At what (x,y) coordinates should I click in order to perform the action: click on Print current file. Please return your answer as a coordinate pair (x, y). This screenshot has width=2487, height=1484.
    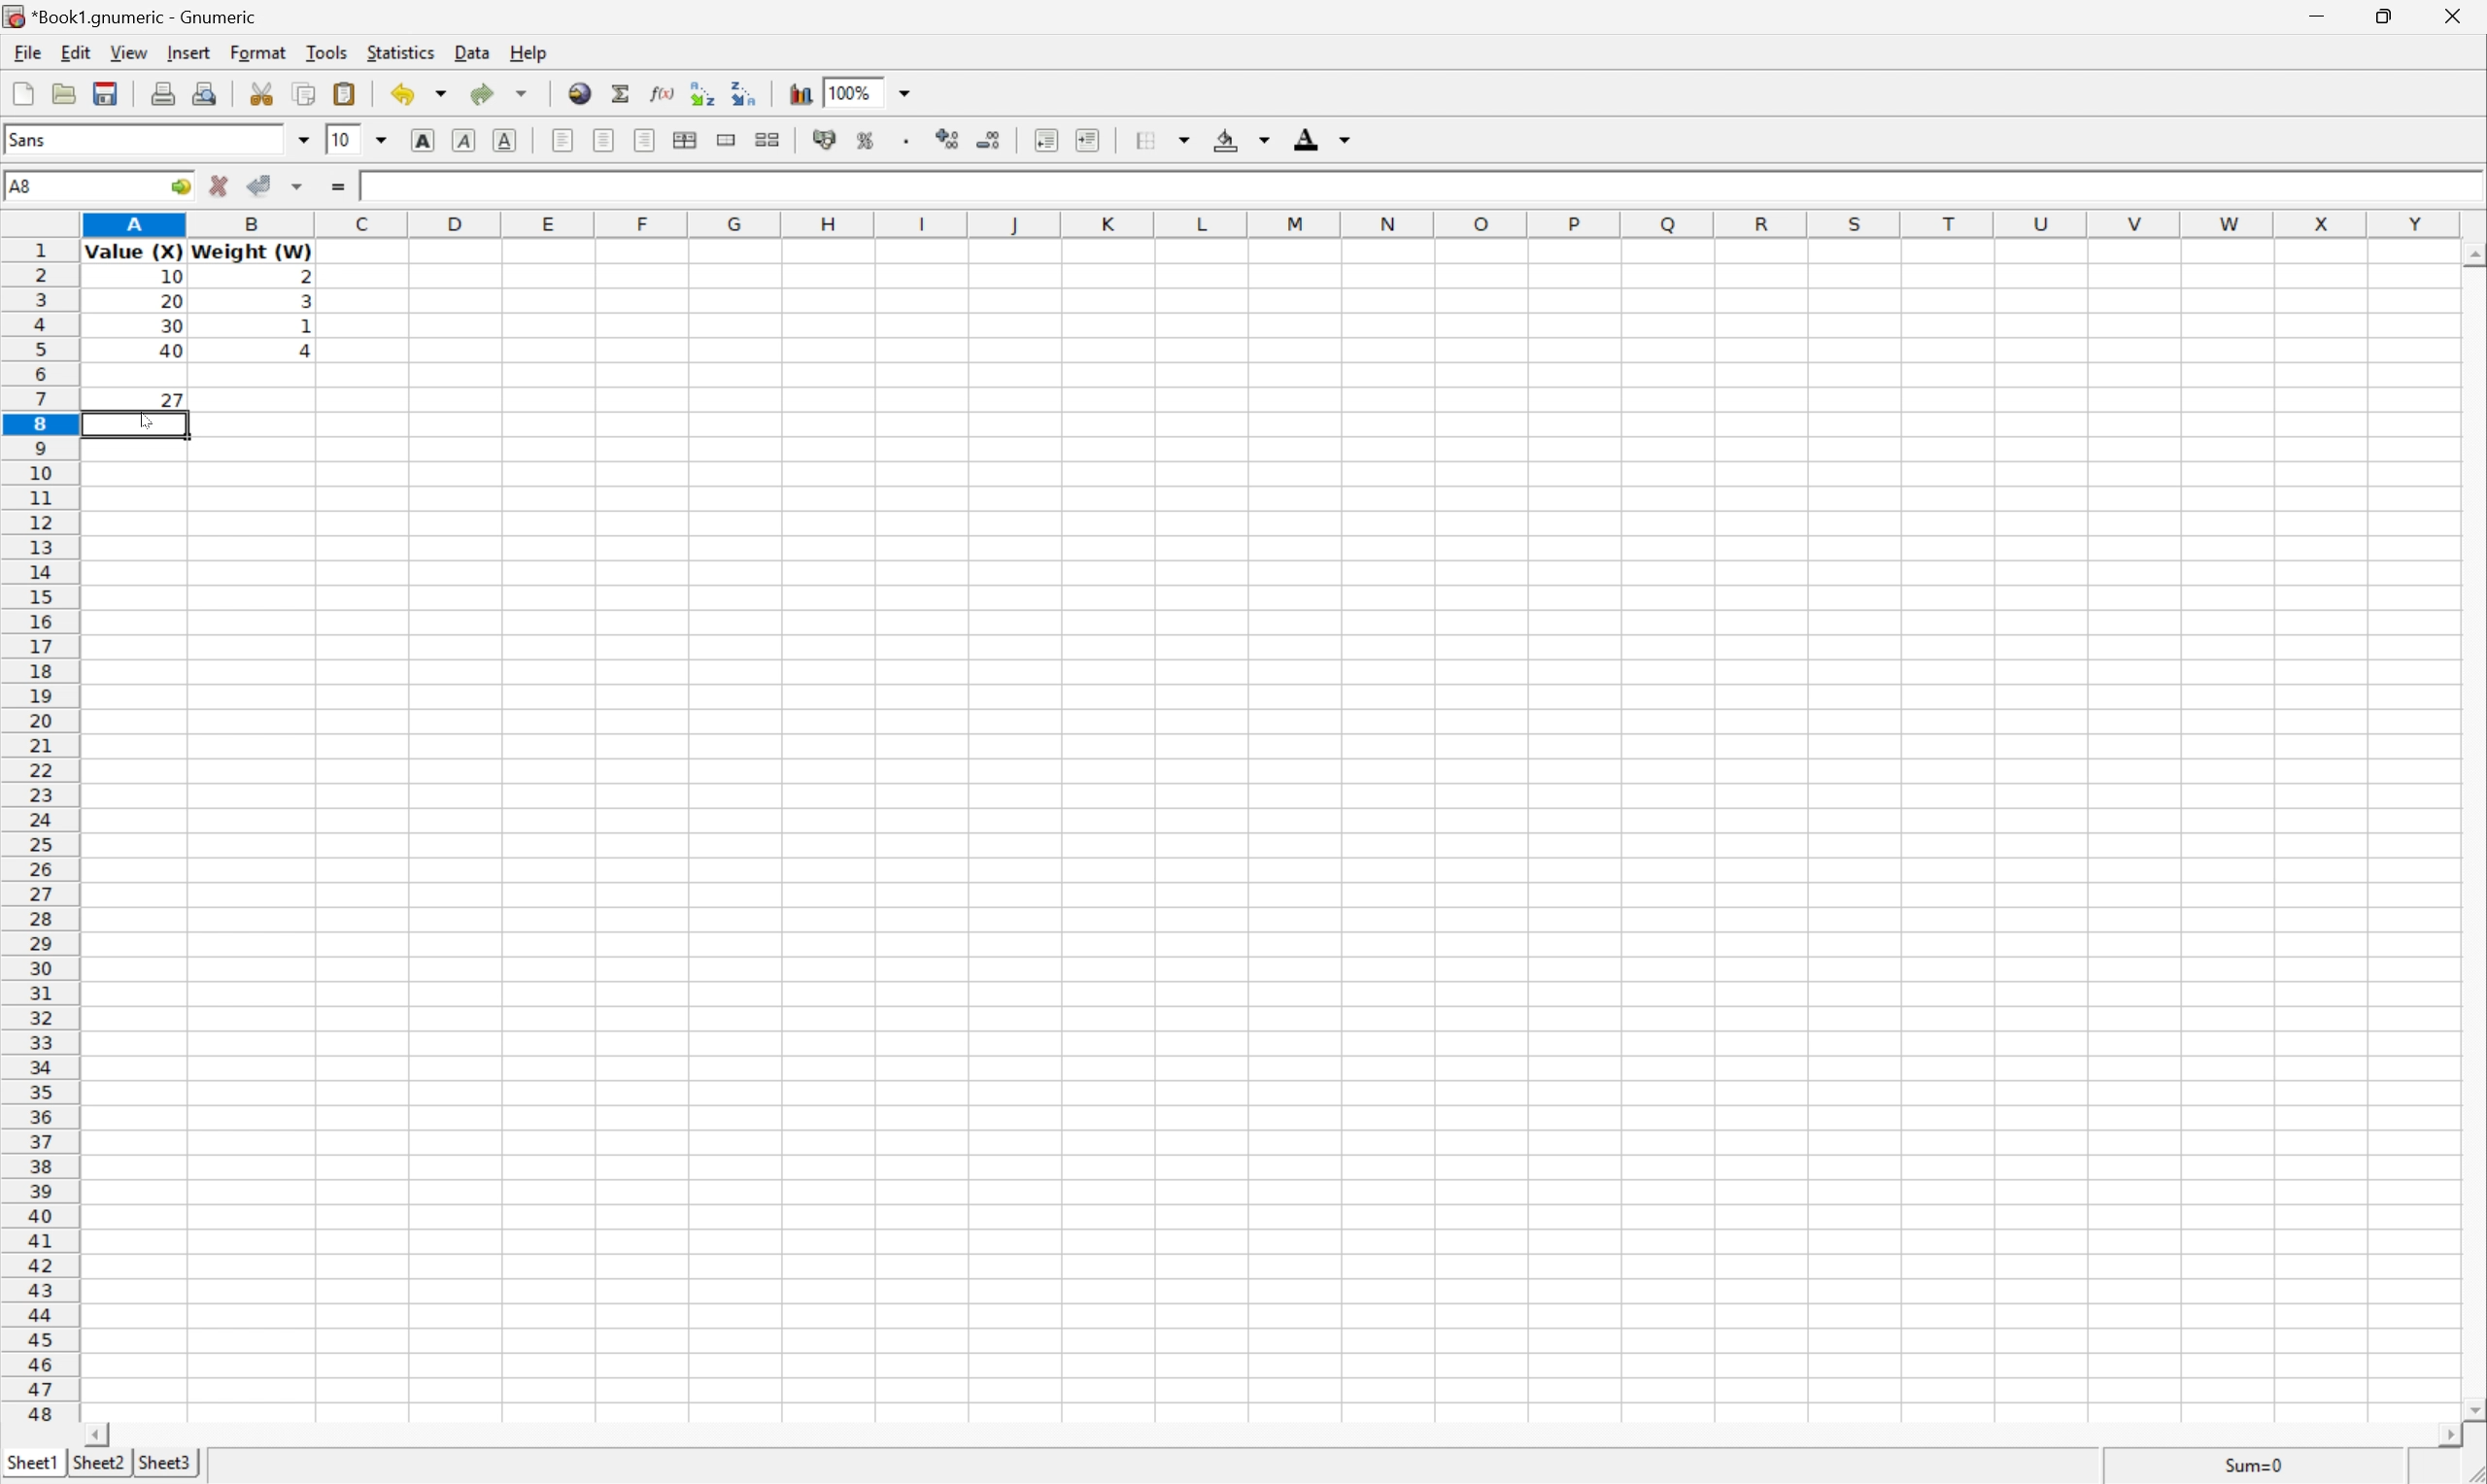
    Looking at the image, I should click on (165, 93).